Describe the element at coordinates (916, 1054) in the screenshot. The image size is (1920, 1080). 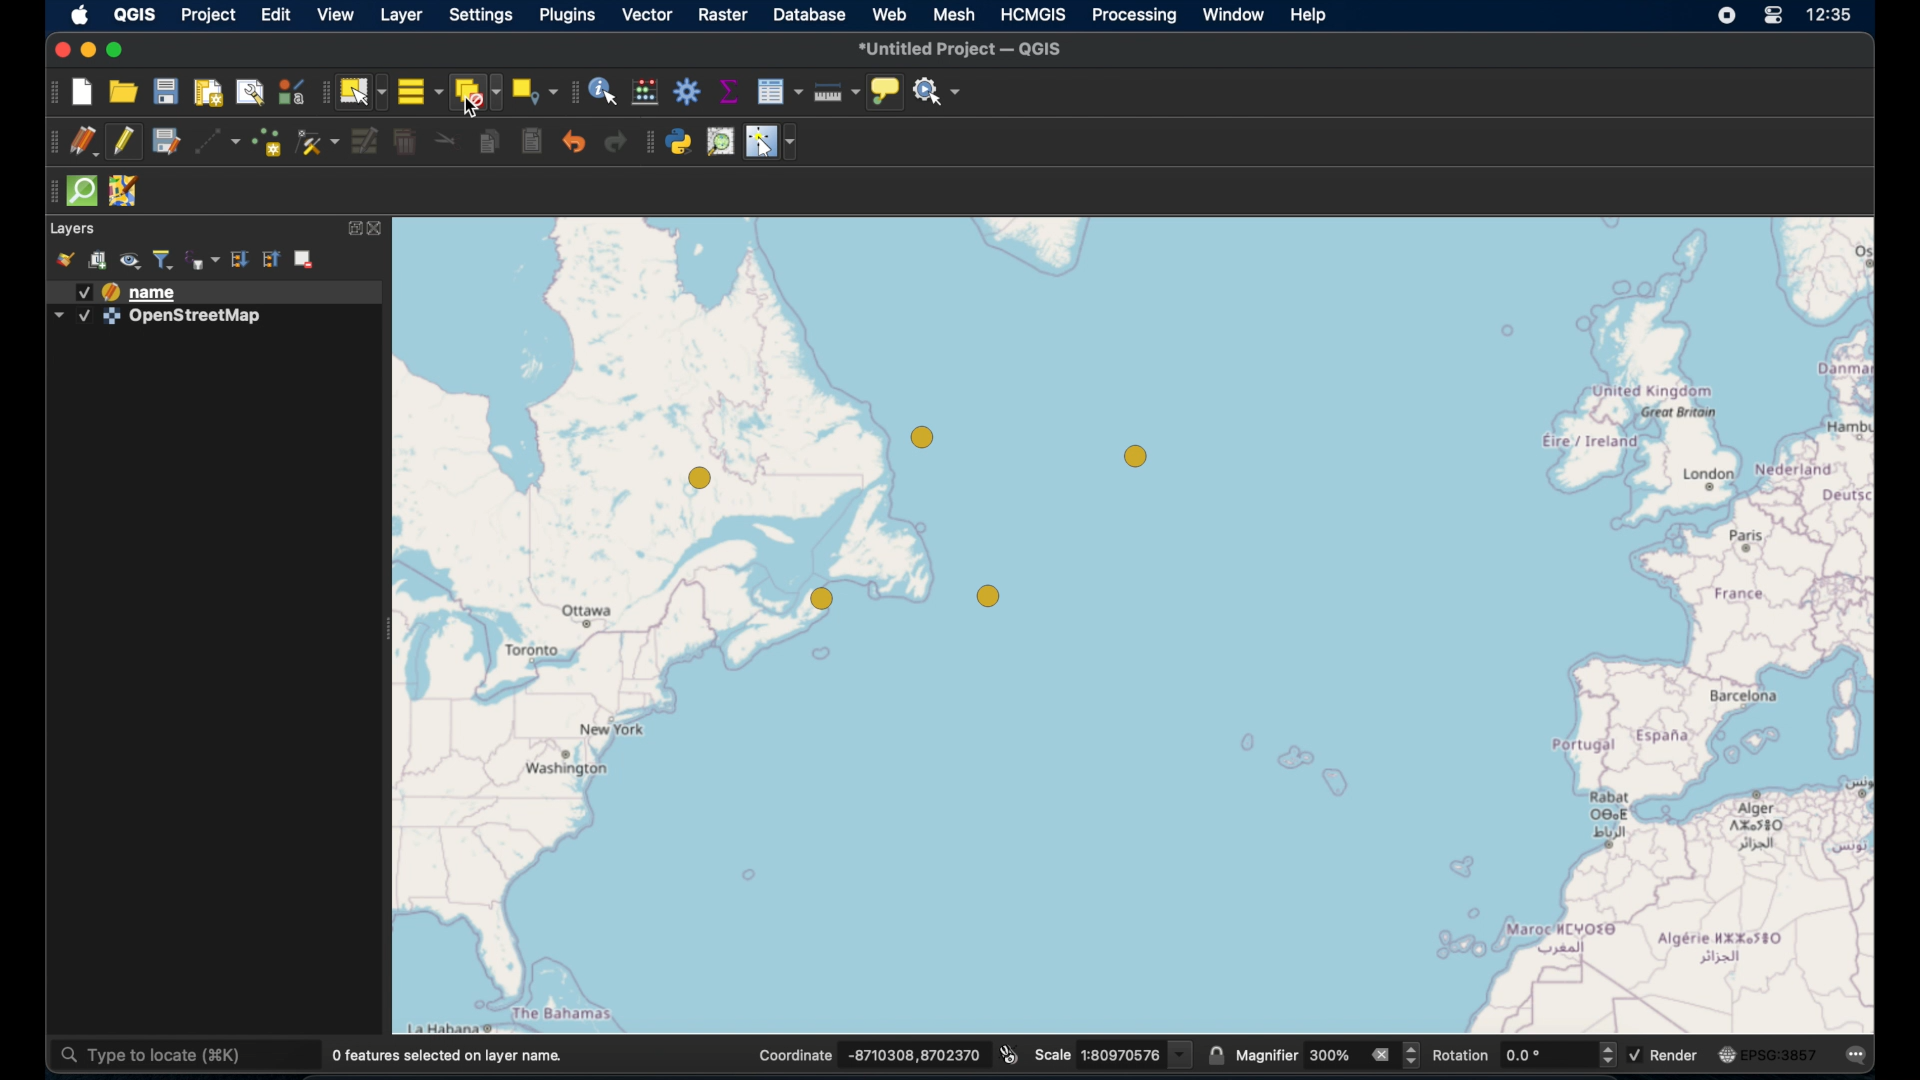
I see `Coordinate value` at that location.